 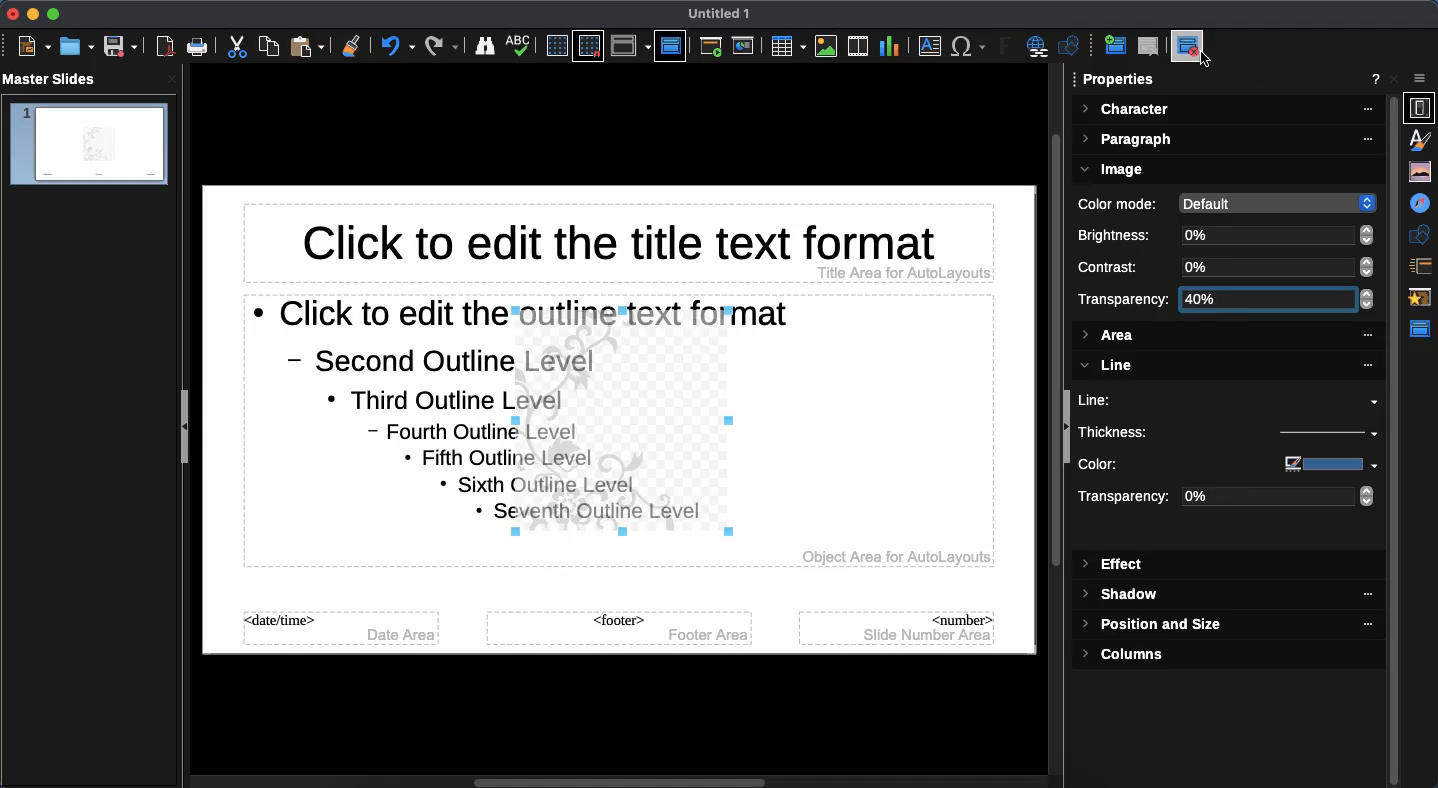 I want to click on Master slide, so click(x=670, y=45).